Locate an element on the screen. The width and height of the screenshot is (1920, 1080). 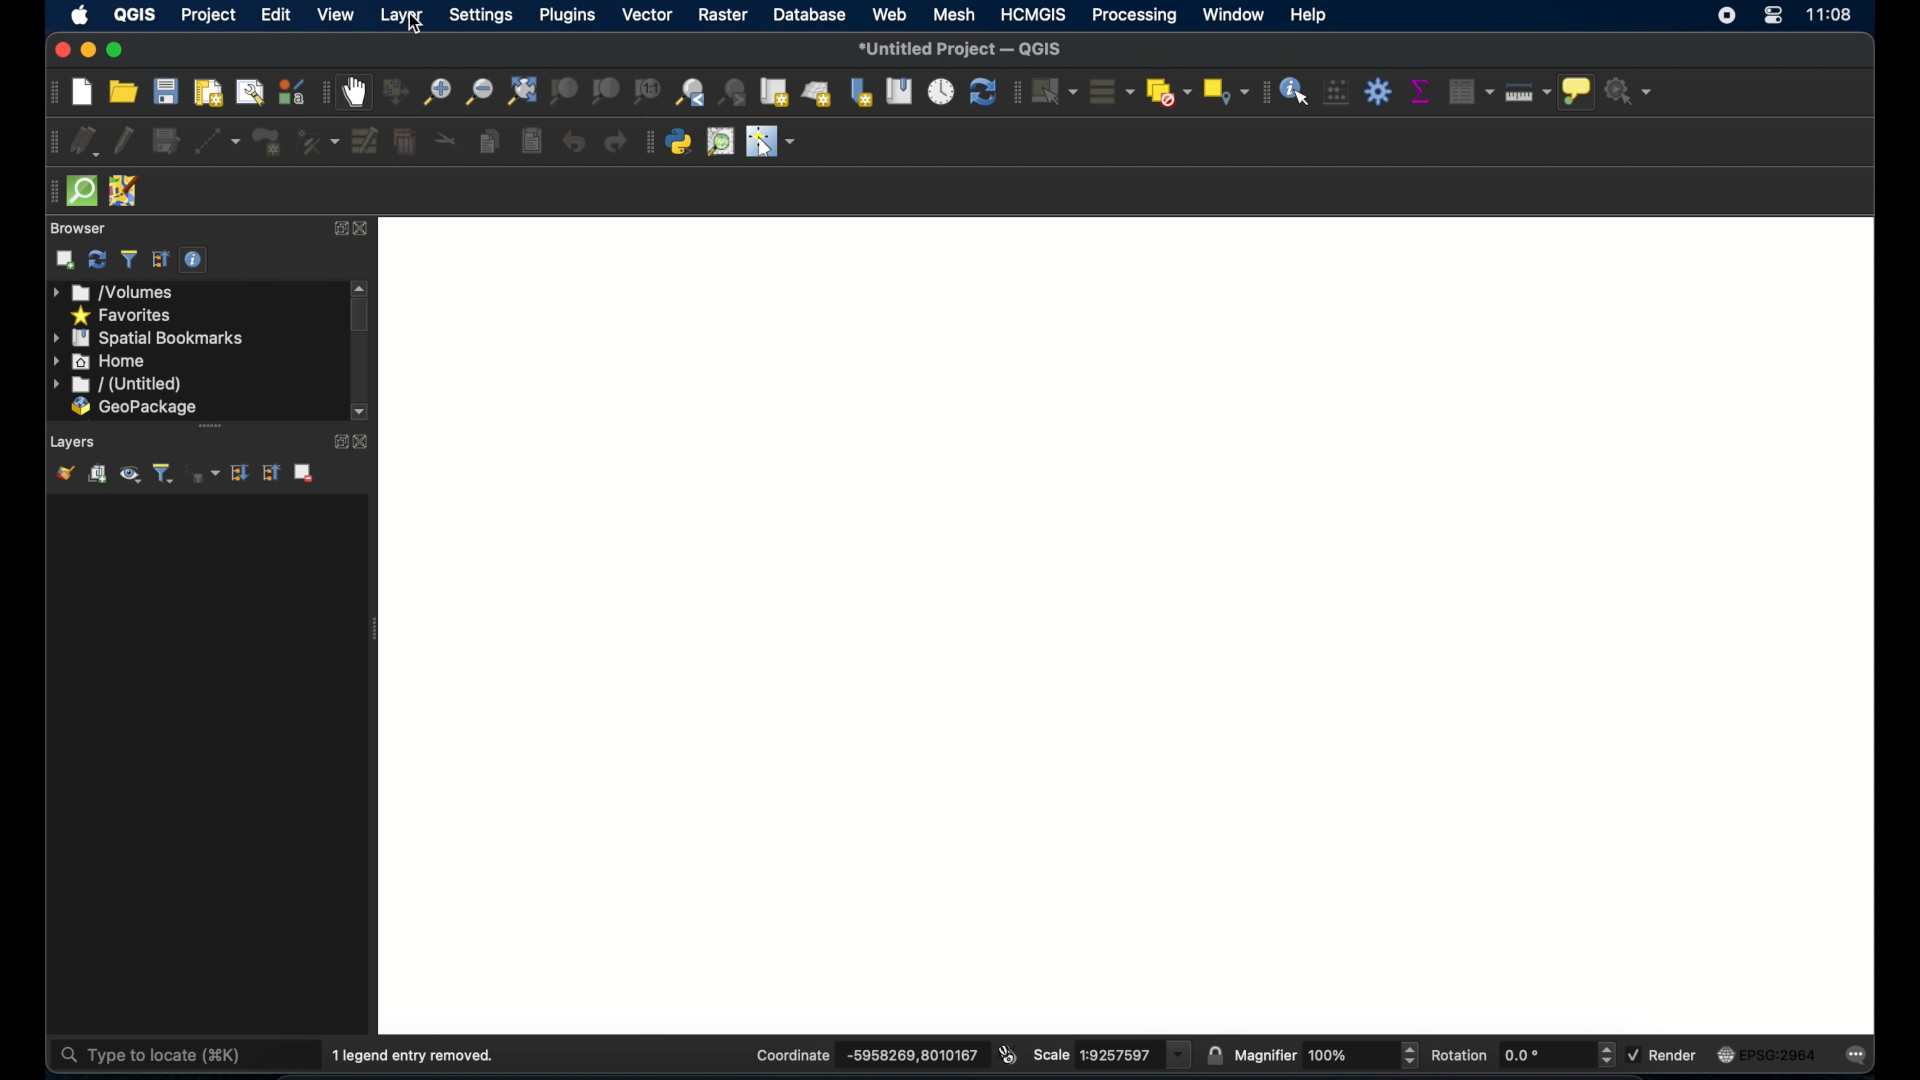
spatial bookmarks is located at coordinates (149, 338).